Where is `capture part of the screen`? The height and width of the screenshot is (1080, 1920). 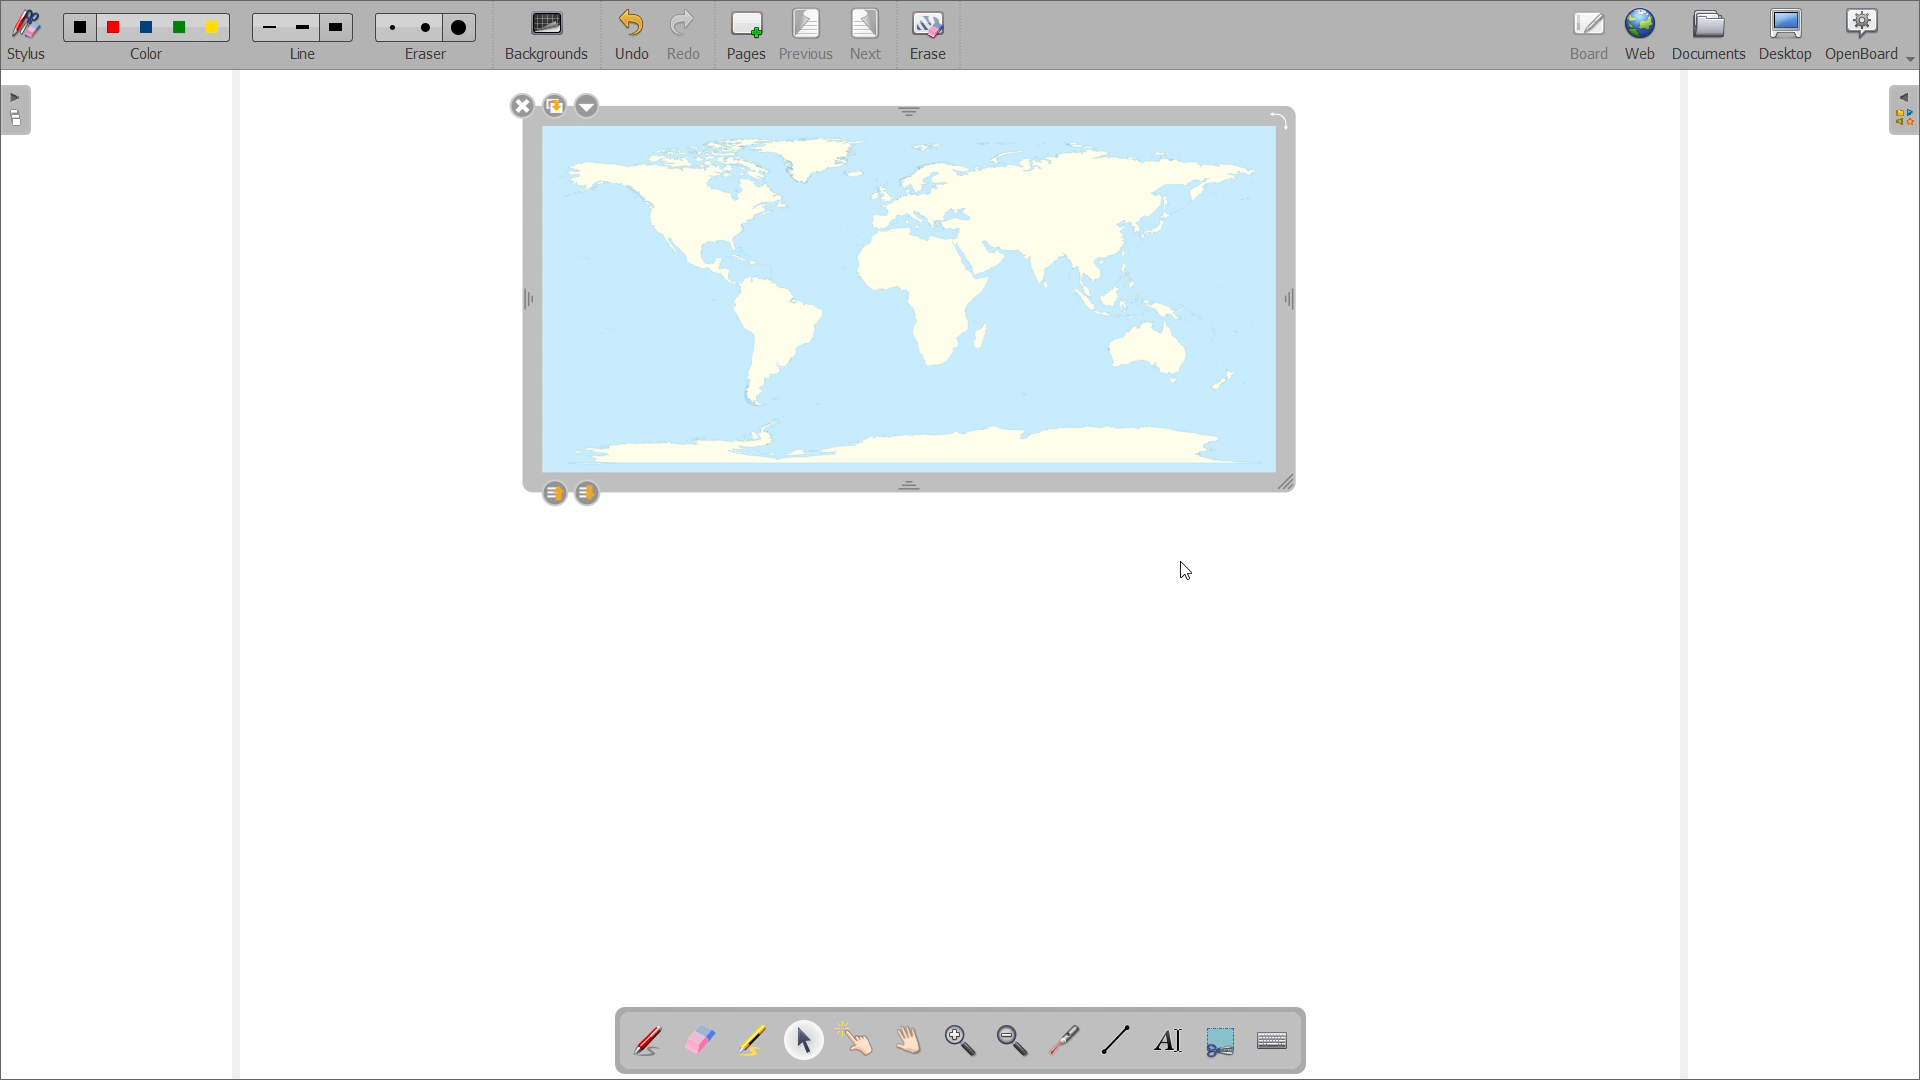
capture part of the screen is located at coordinates (1222, 1041).